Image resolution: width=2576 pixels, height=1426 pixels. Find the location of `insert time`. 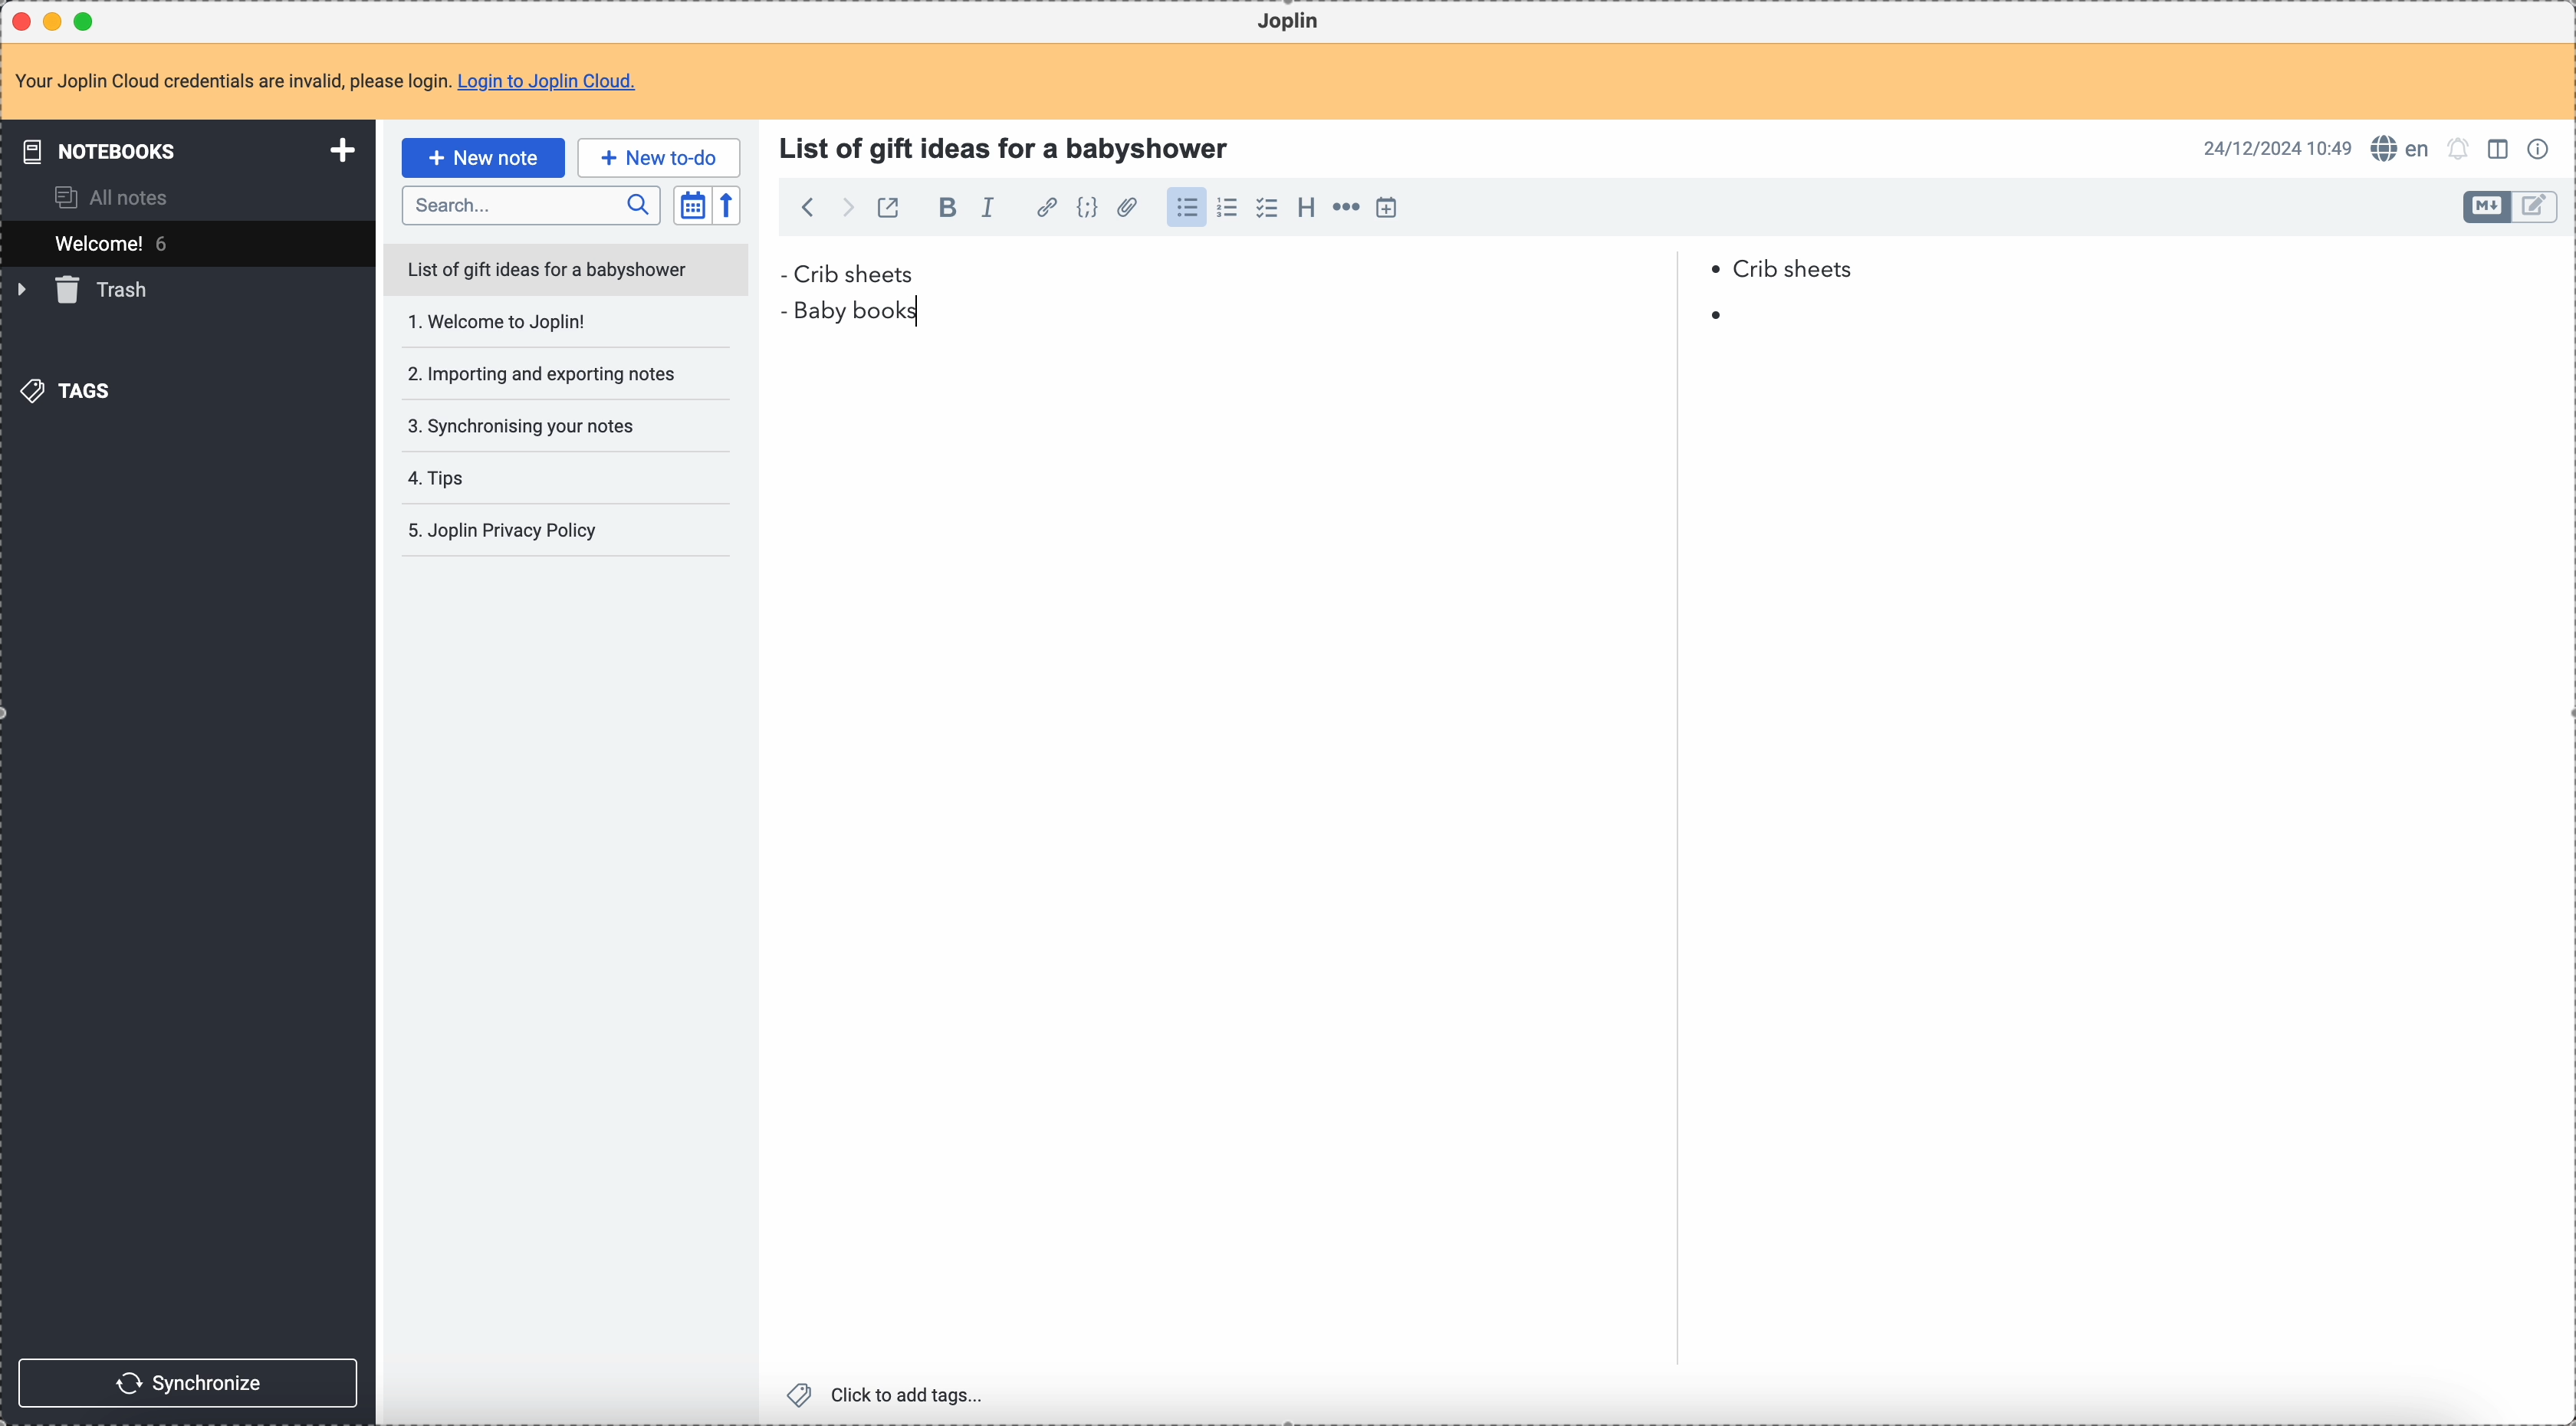

insert time is located at coordinates (1393, 208).